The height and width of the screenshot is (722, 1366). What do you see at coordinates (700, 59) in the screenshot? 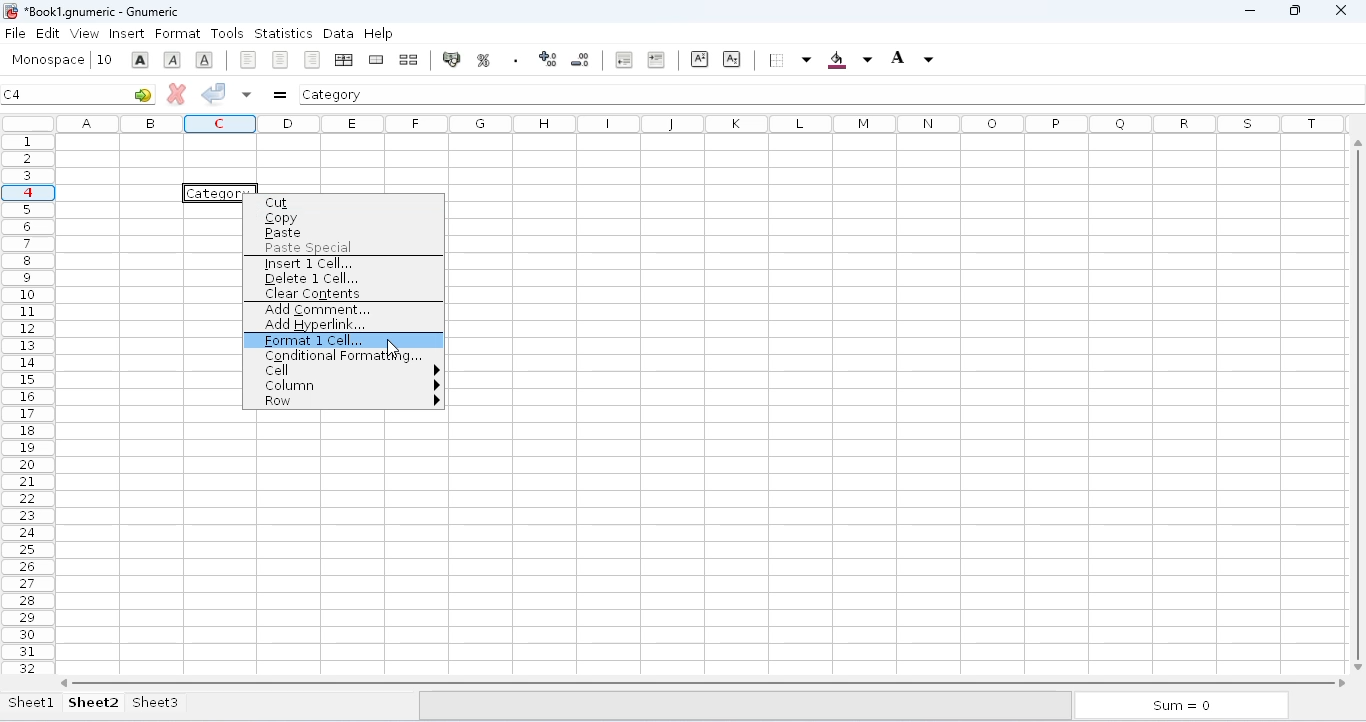
I see `superscript` at bounding box center [700, 59].